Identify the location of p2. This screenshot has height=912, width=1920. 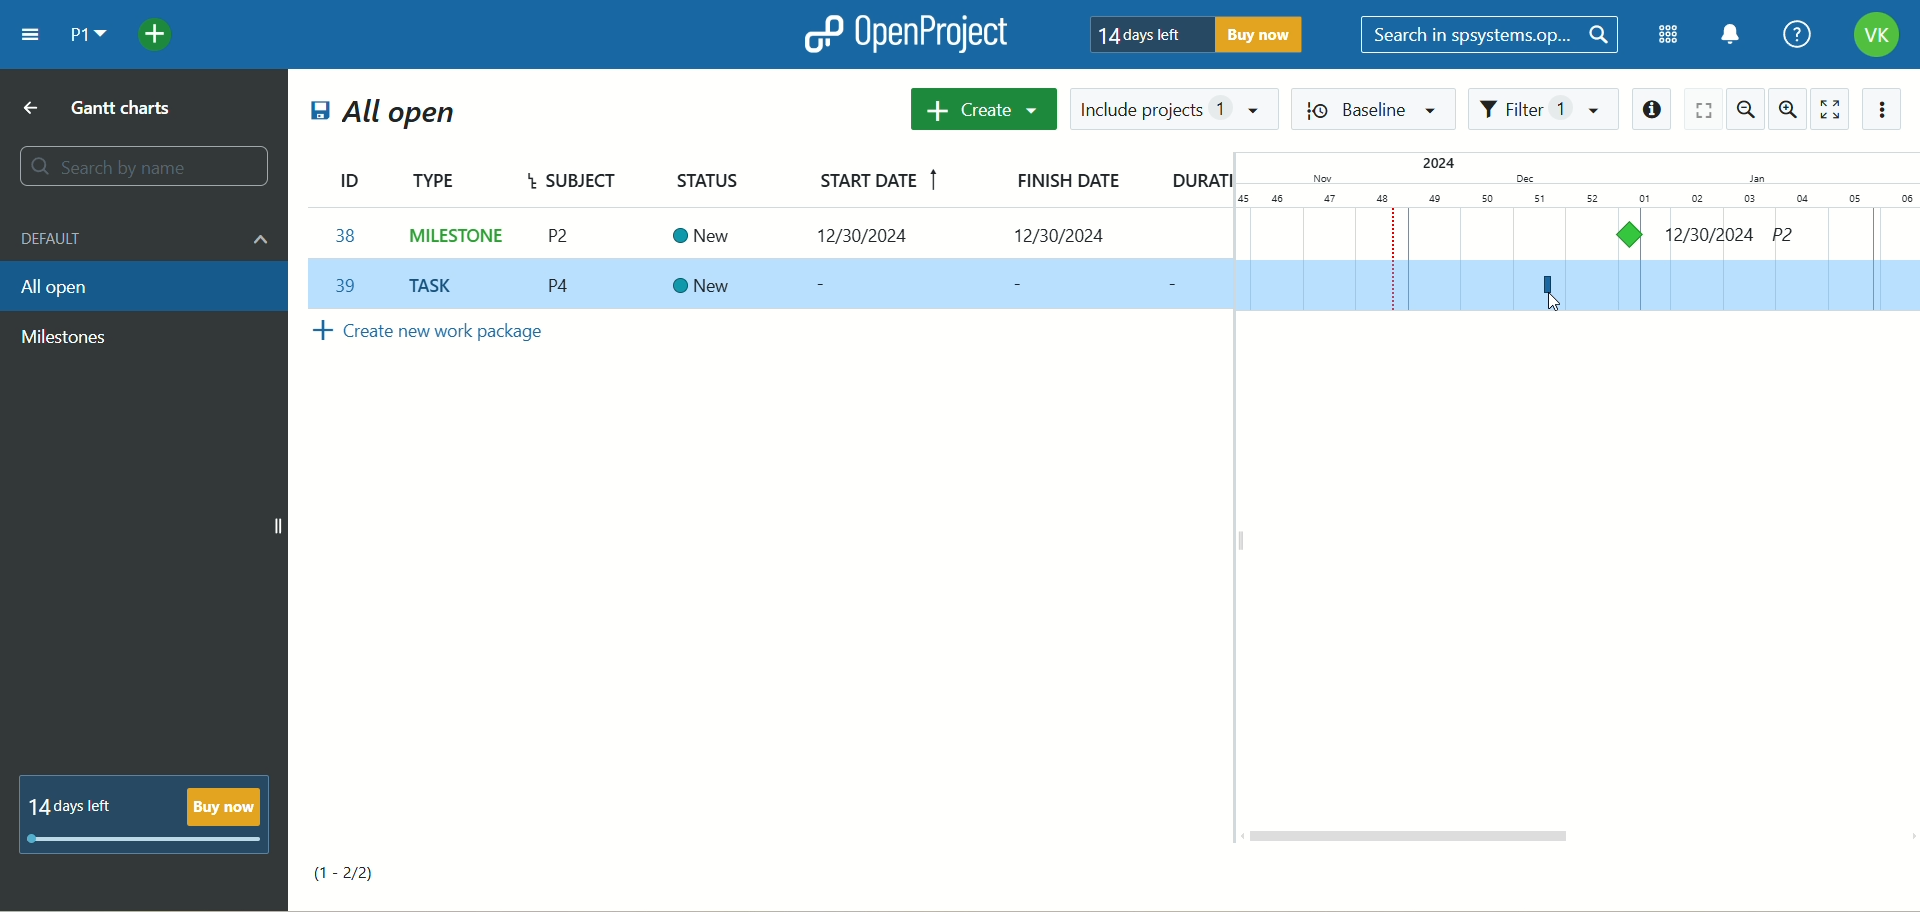
(1802, 238).